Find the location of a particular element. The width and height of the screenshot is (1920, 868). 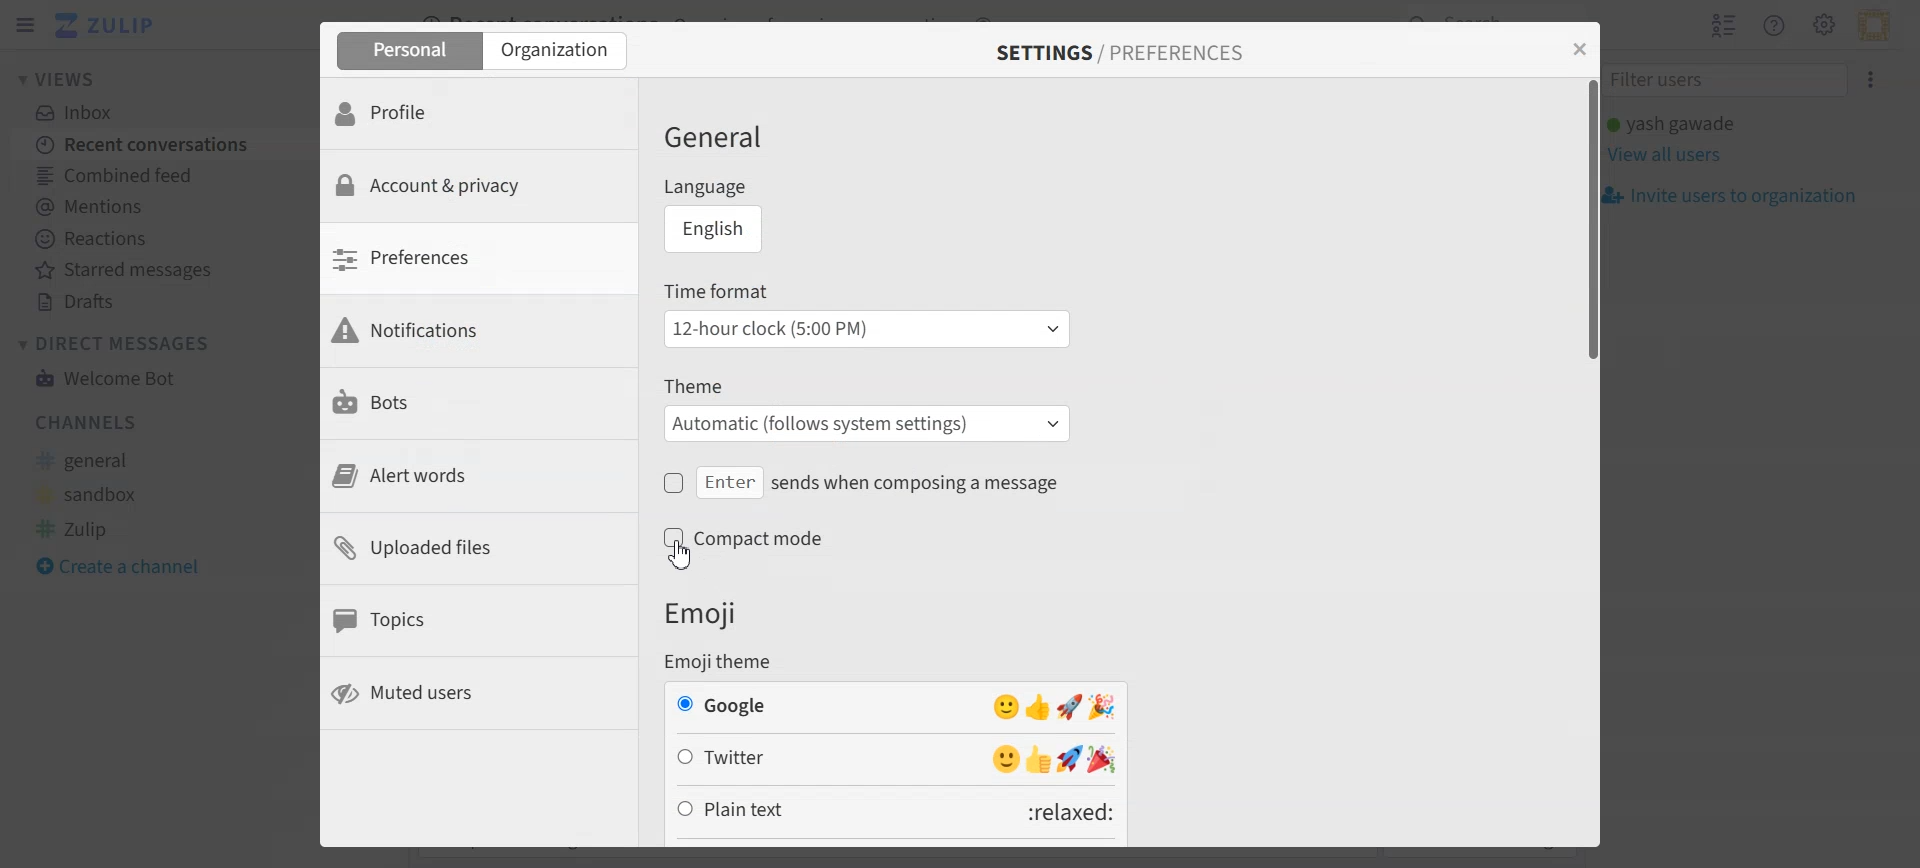

Notifications is located at coordinates (477, 331).